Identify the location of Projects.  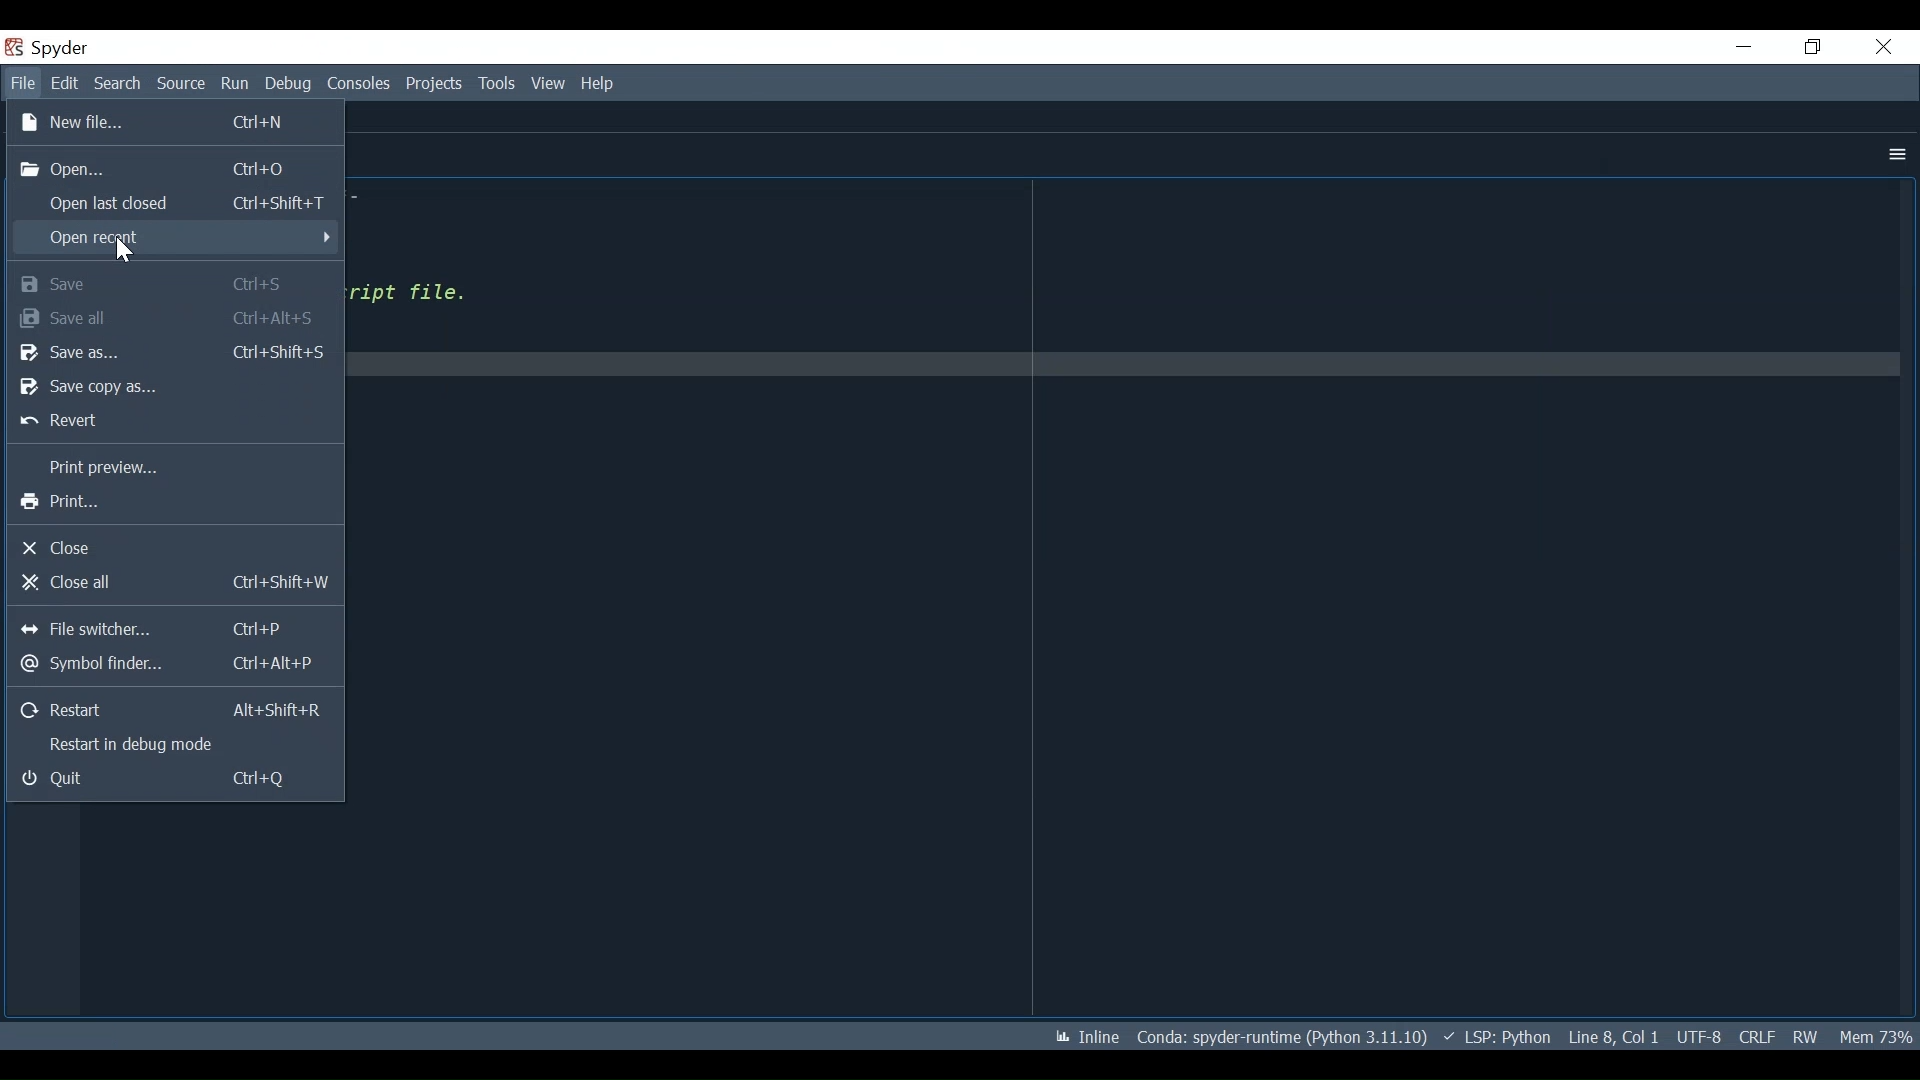
(434, 84).